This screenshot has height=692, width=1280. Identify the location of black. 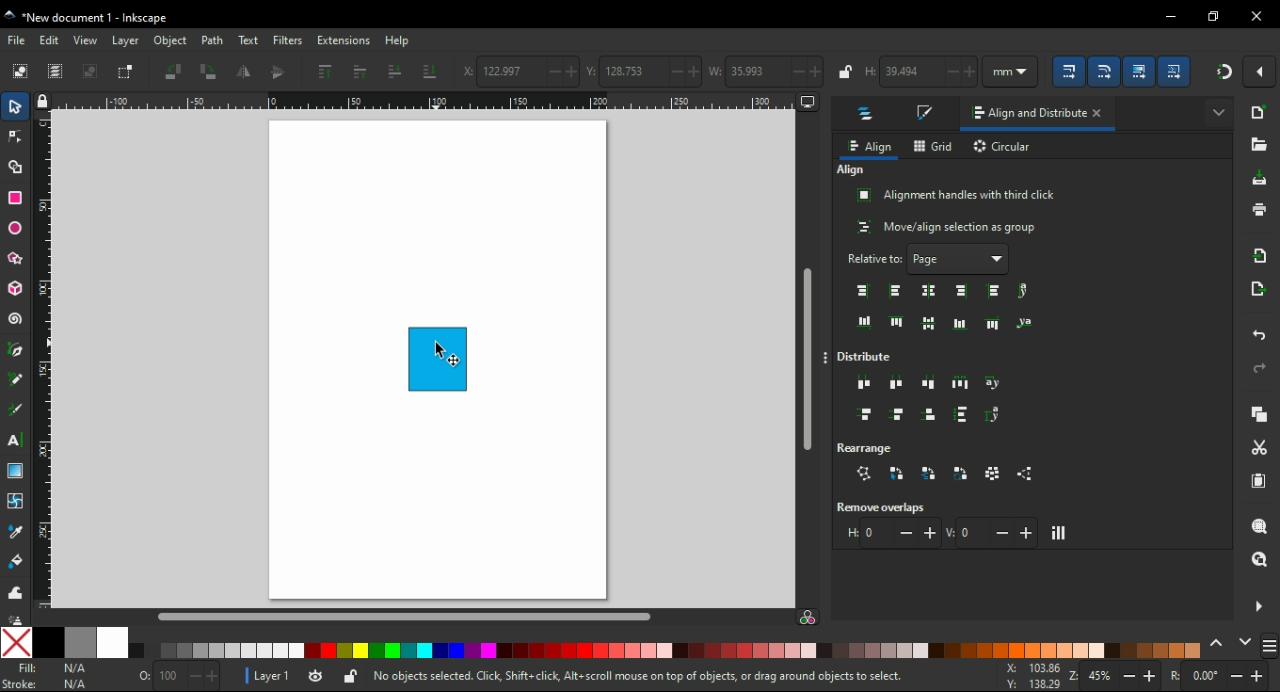
(48, 643).